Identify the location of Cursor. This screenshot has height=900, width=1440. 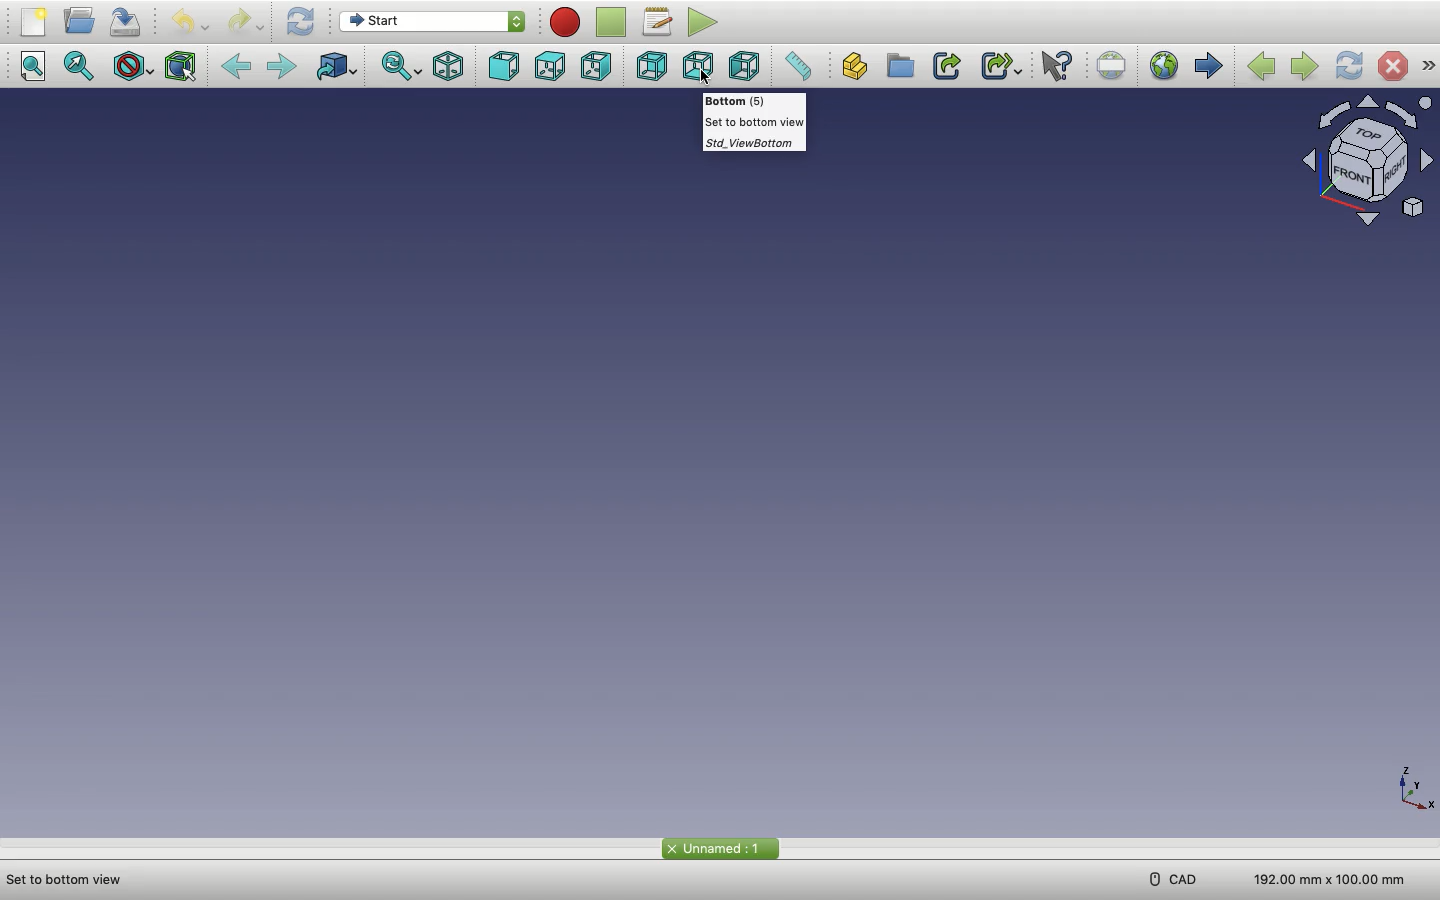
(707, 79).